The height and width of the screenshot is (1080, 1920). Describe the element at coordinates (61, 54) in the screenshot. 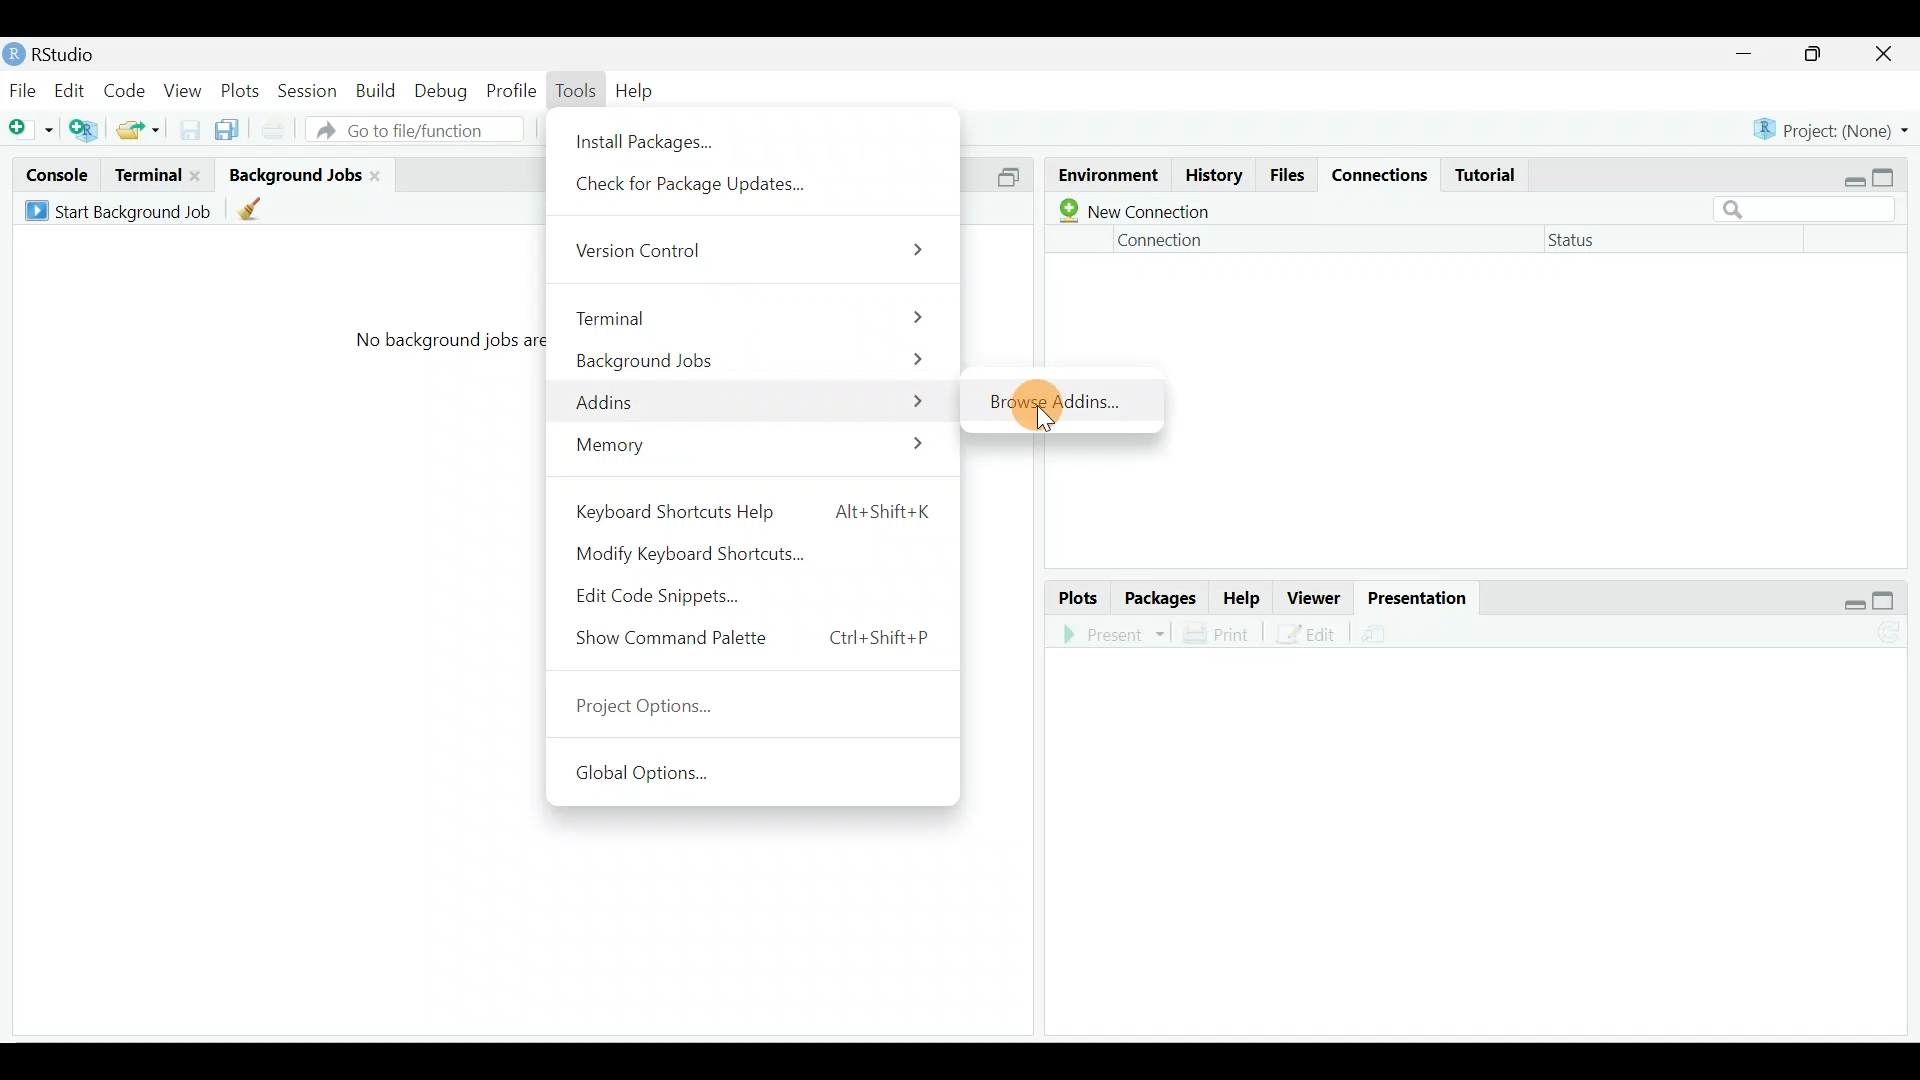

I see `RStudio` at that location.